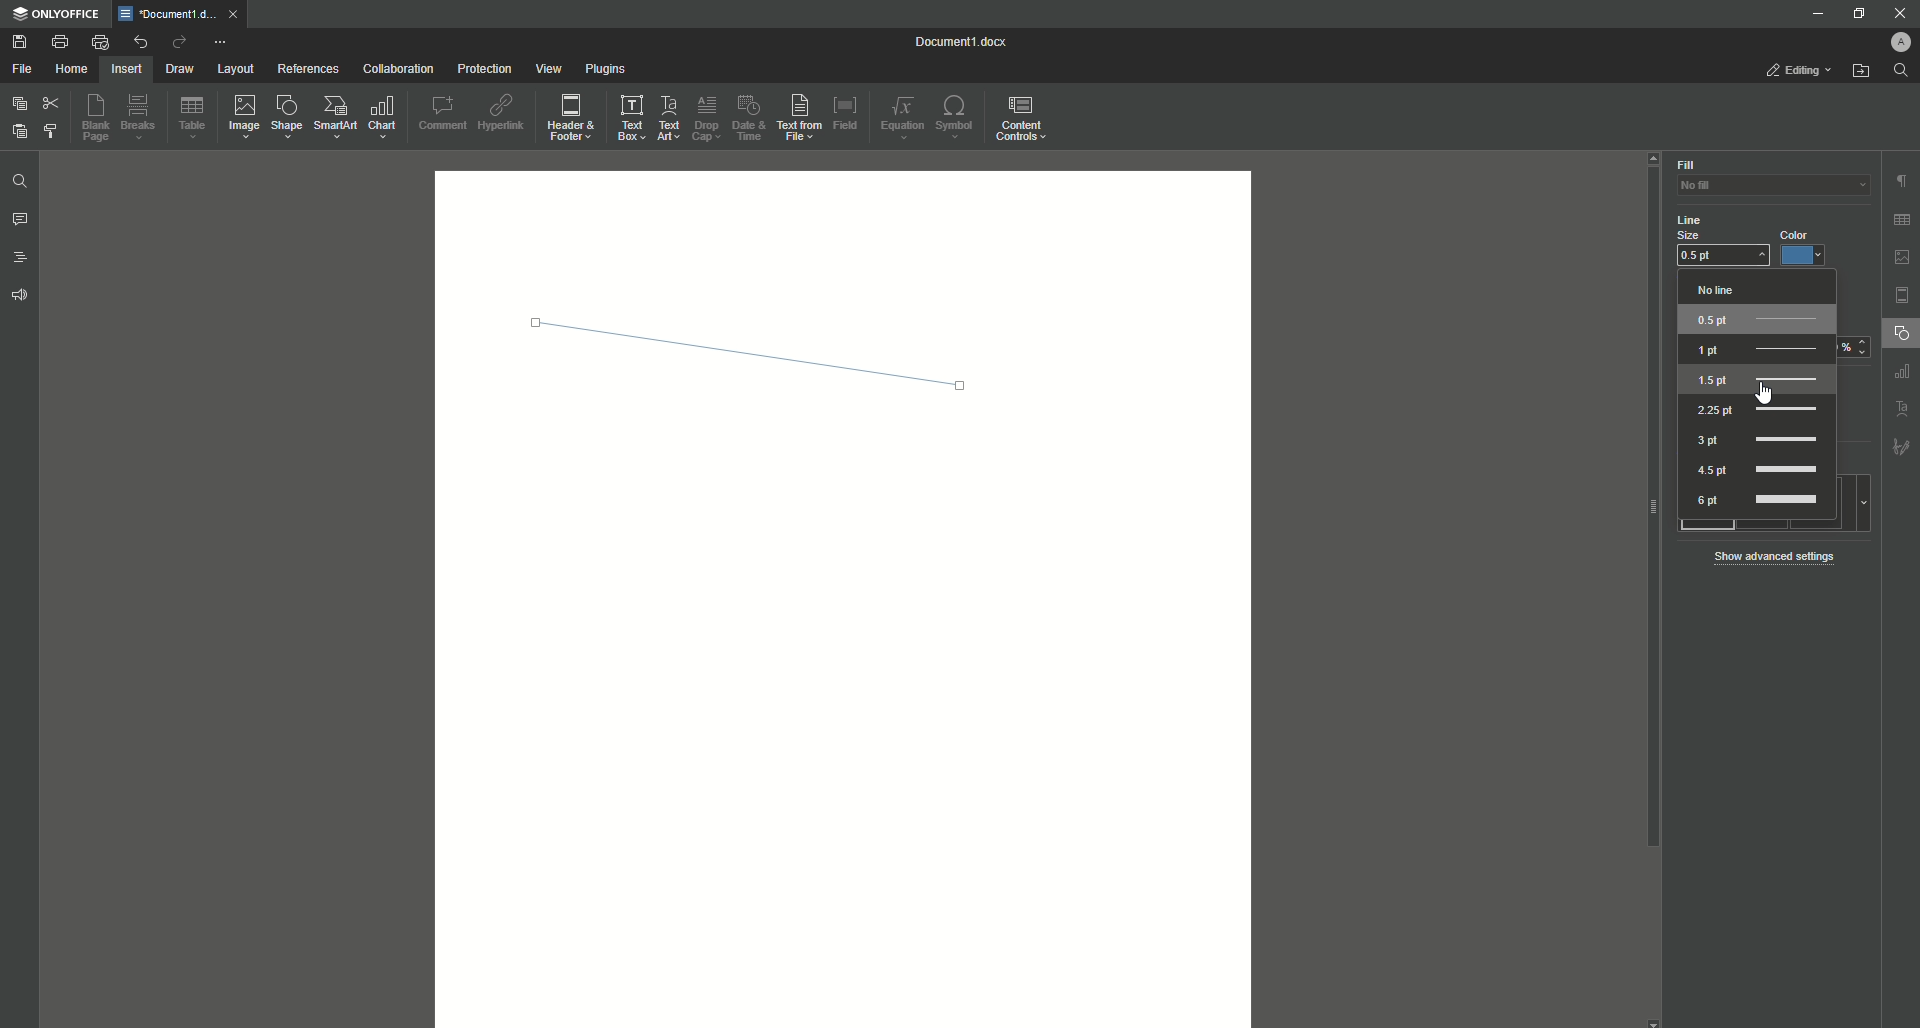 Image resolution: width=1920 pixels, height=1028 pixels. I want to click on paragraph, so click(1900, 175).